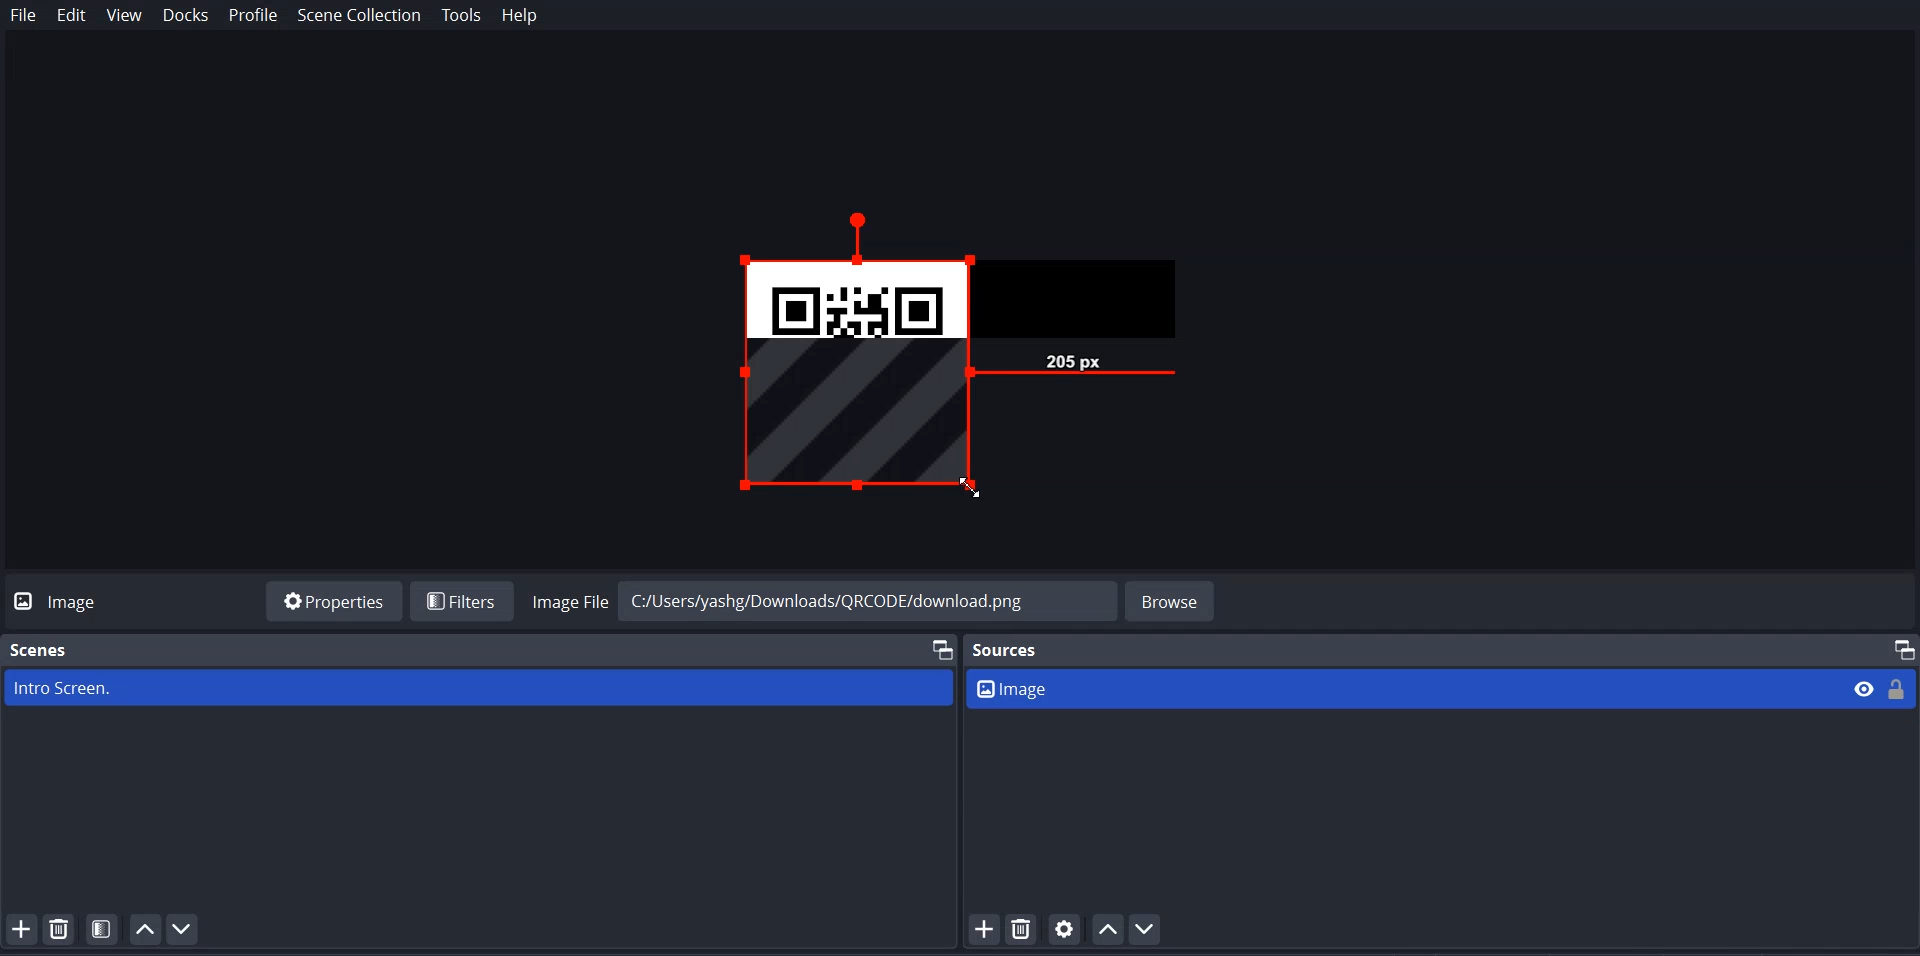 The height and width of the screenshot is (956, 1920). What do you see at coordinates (334, 600) in the screenshot?
I see `Properties` at bounding box center [334, 600].